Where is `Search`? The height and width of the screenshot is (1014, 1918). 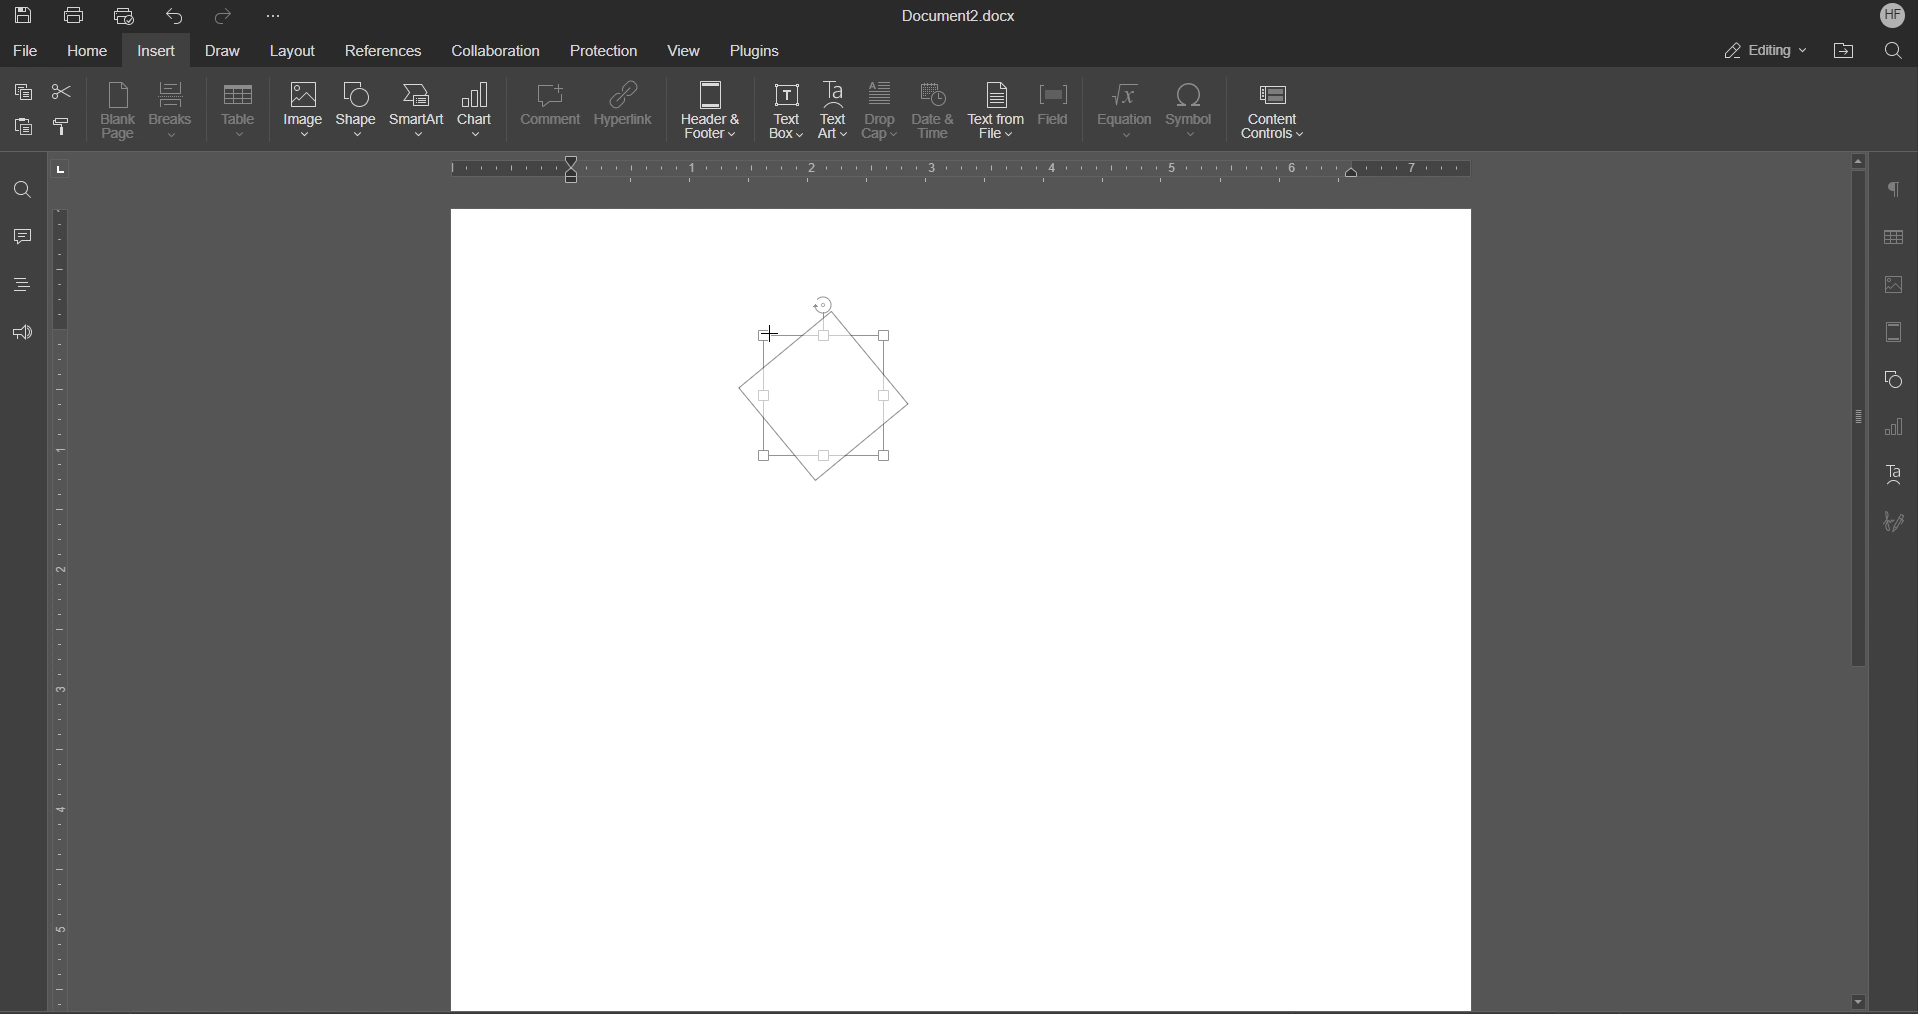
Search is located at coordinates (1894, 50).